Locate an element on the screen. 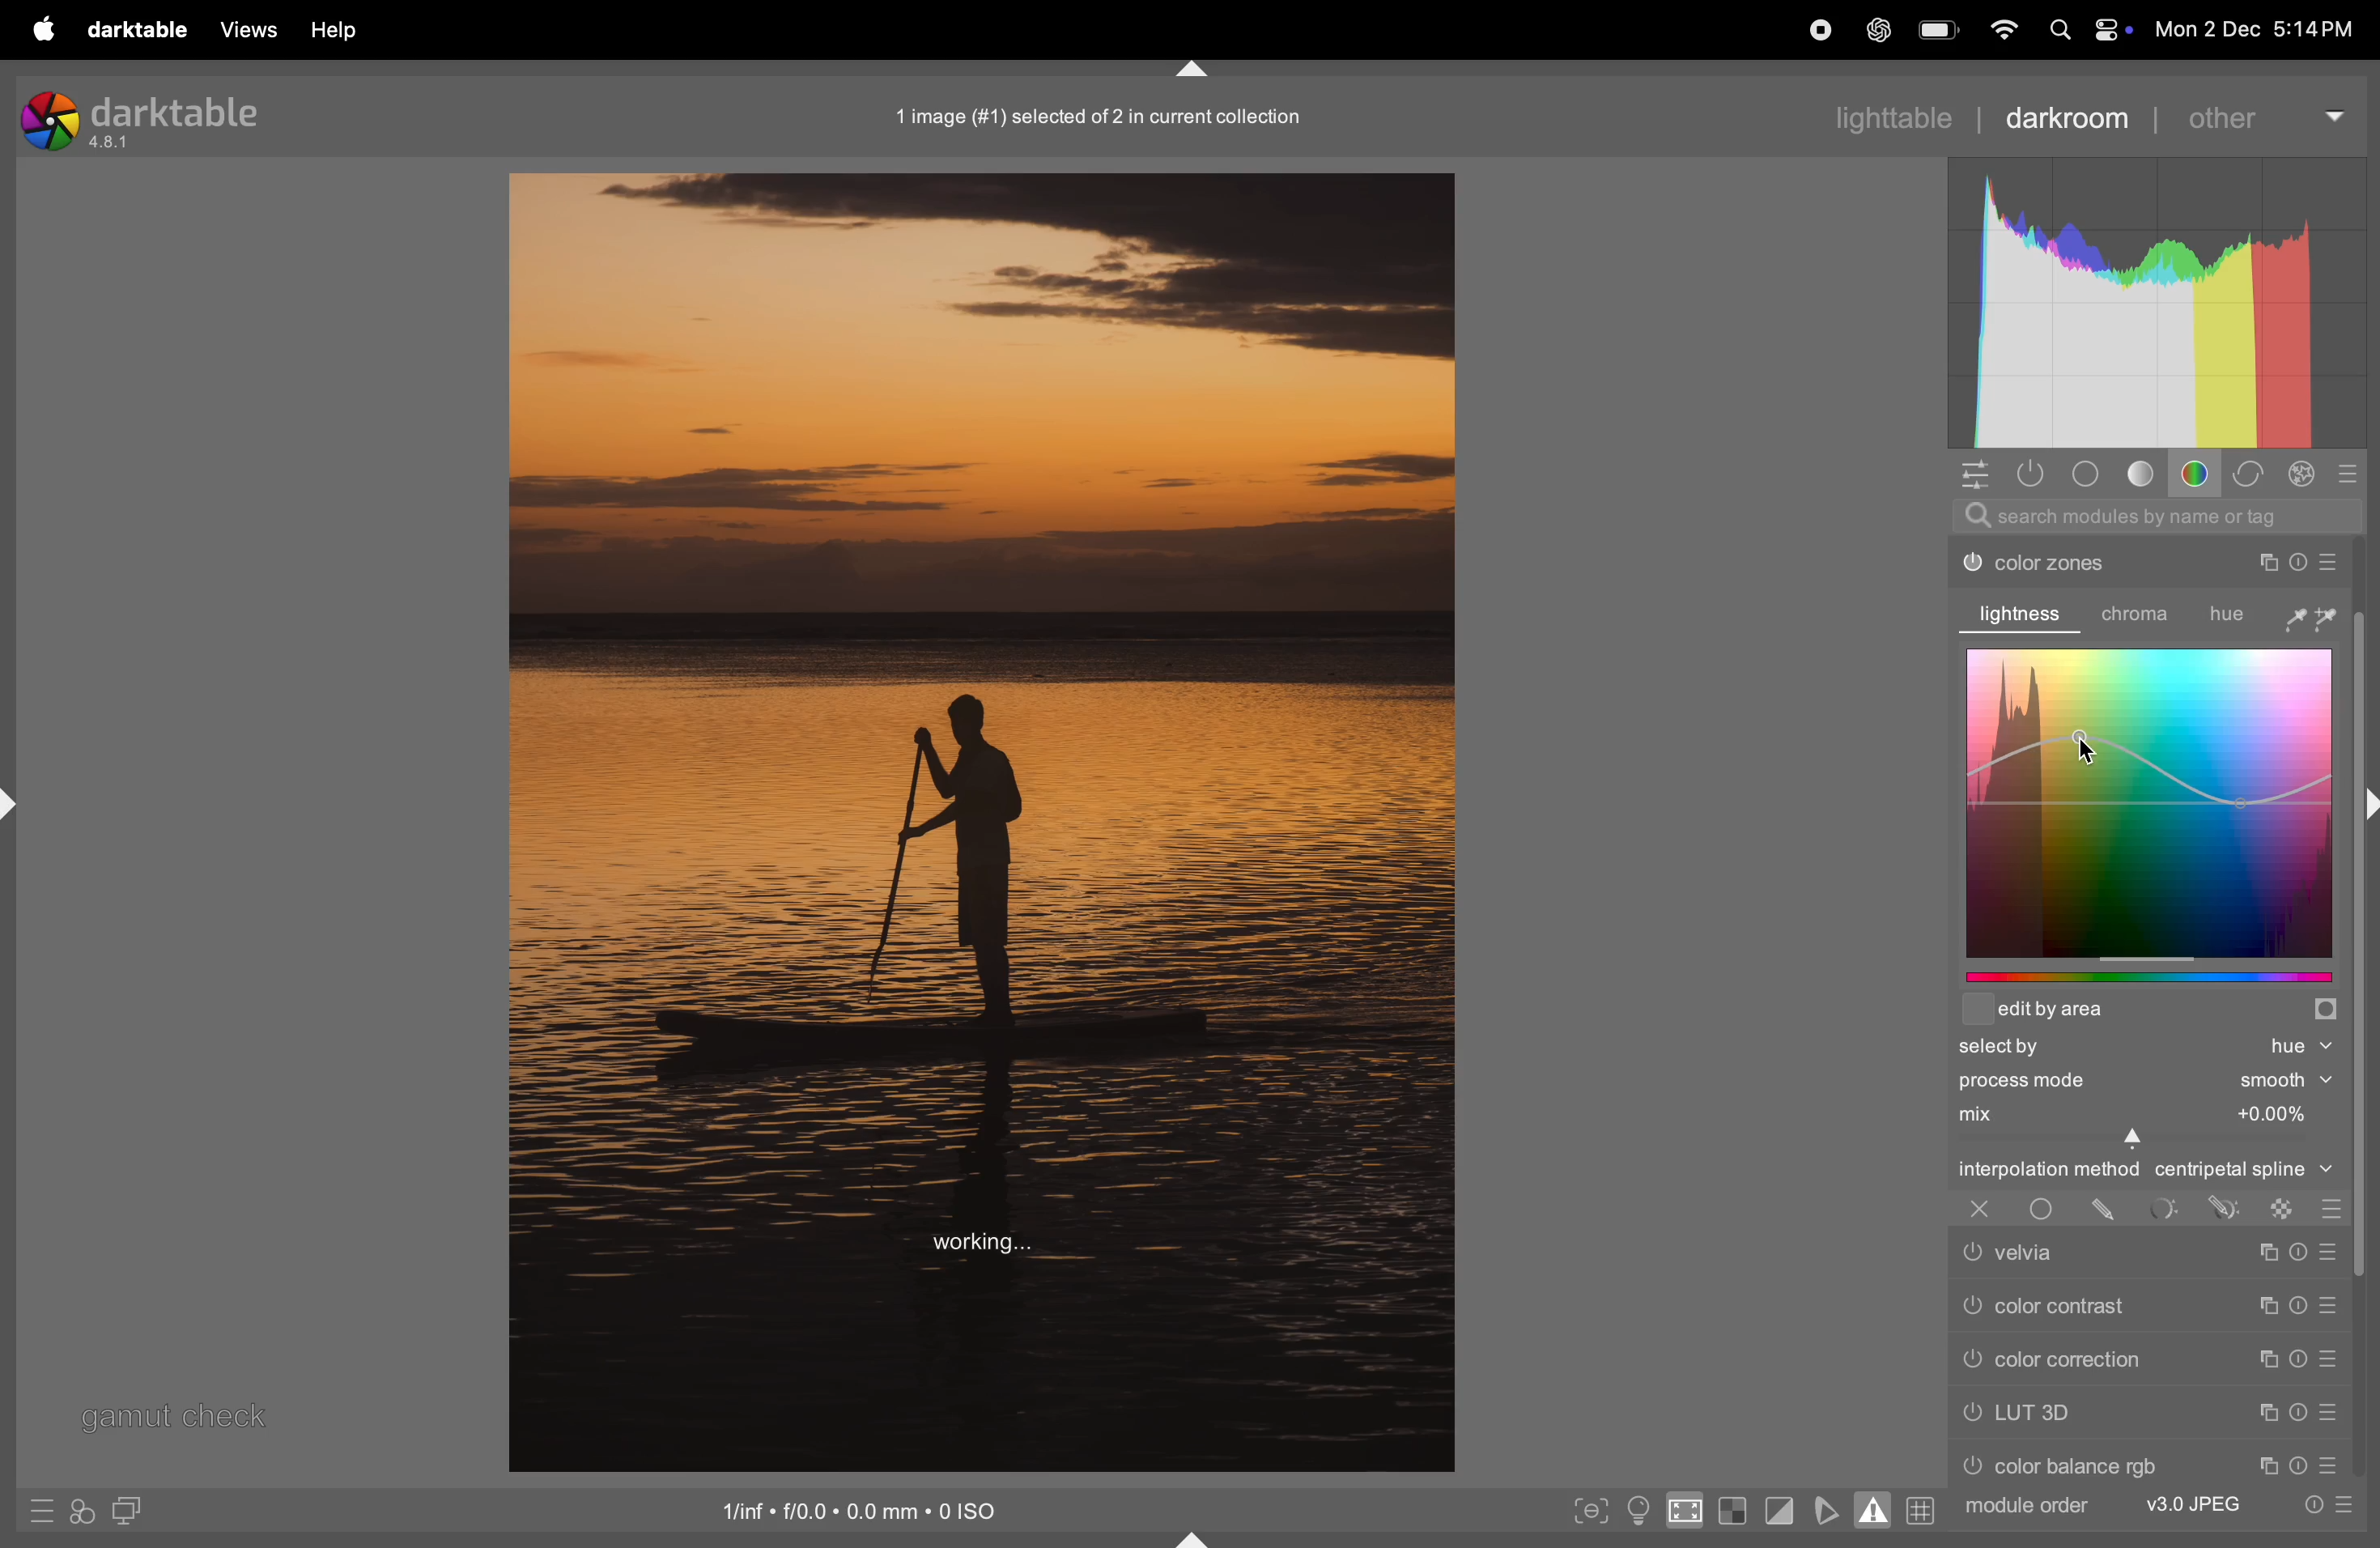 The height and width of the screenshot is (1548, 2380). preset is located at coordinates (2328, 1356).